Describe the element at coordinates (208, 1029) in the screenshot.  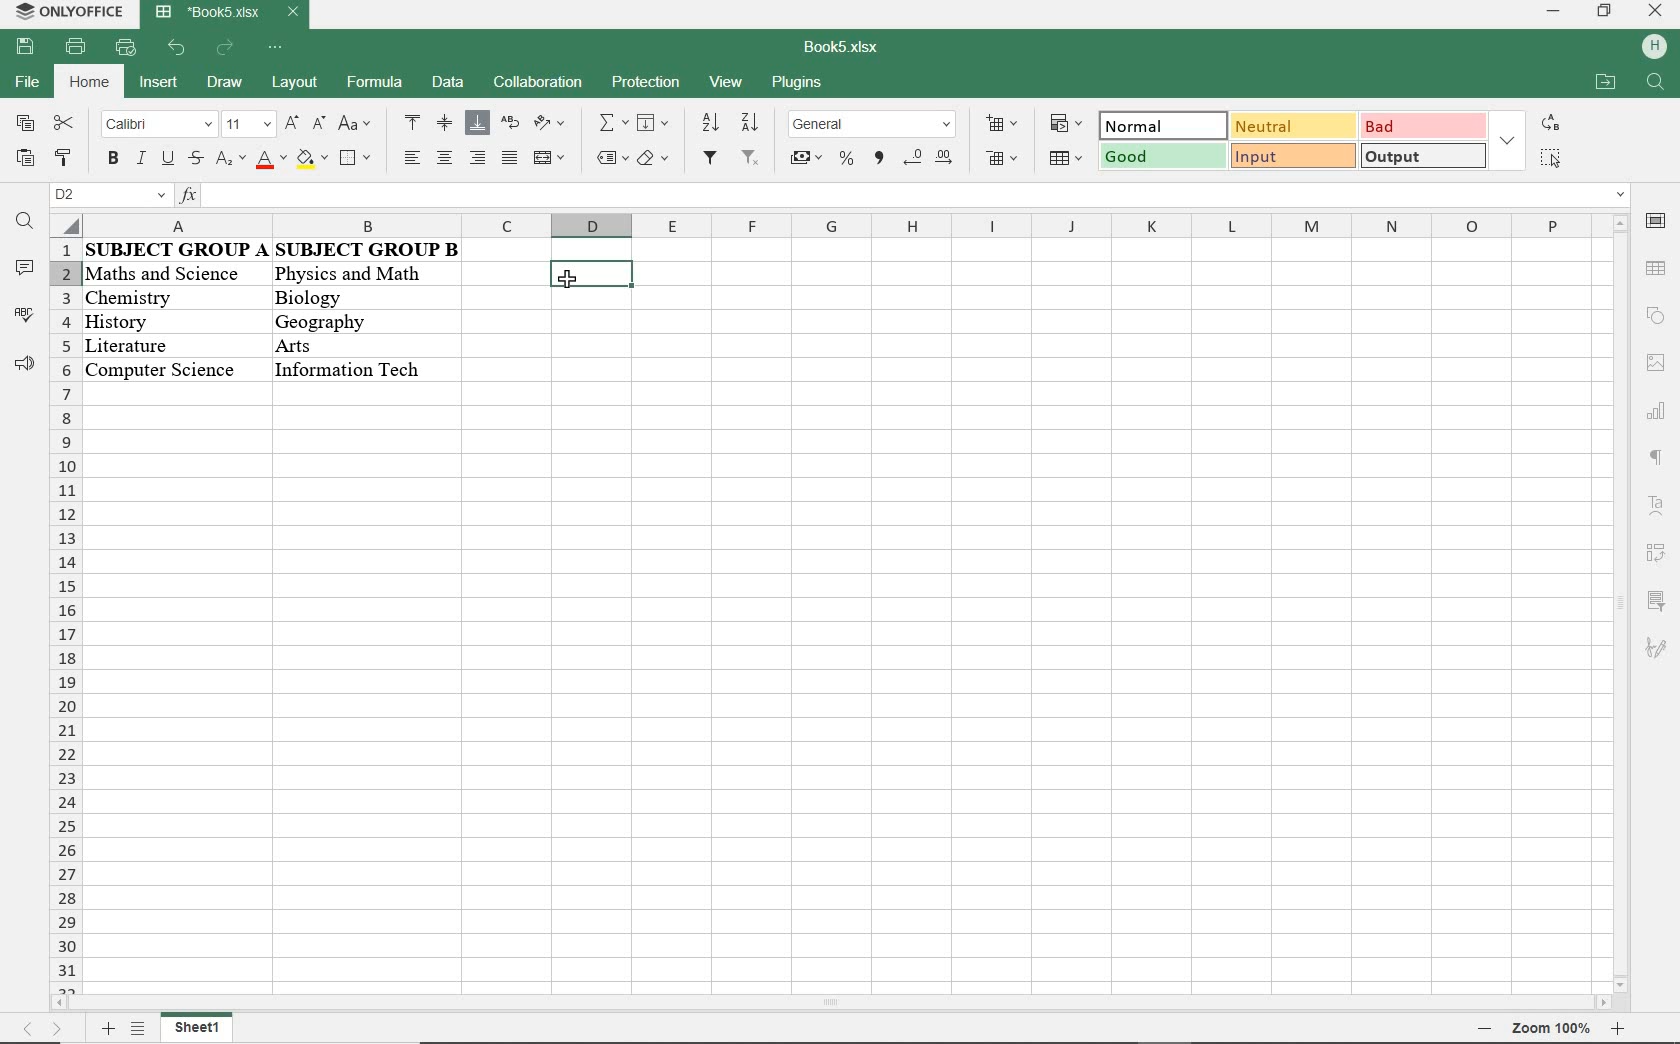
I see `sheet 1` at that location.